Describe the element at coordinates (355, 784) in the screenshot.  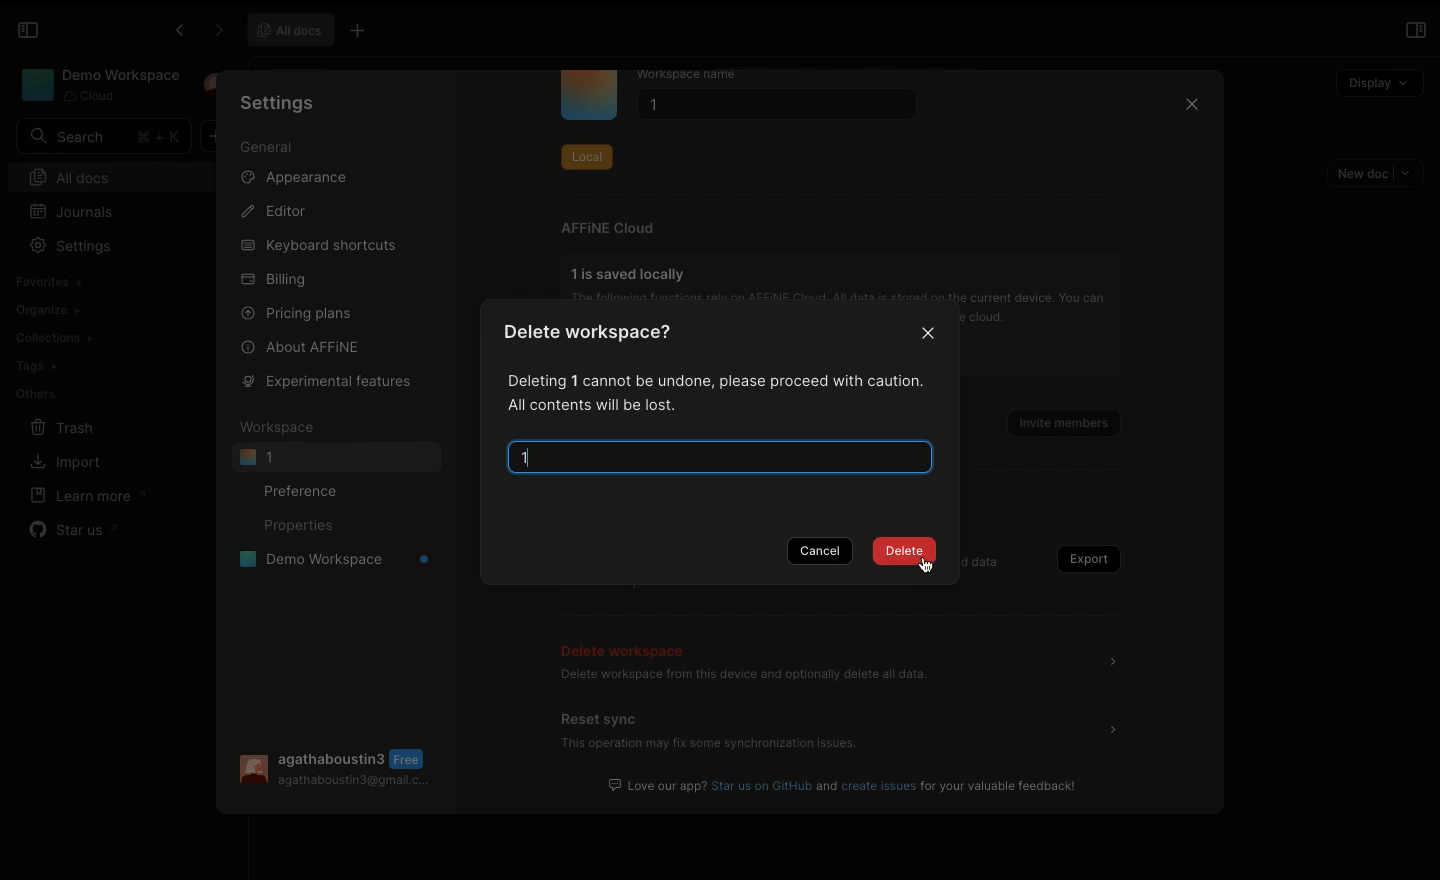
I see `agathaboustin3@gmail.c...` at that location.